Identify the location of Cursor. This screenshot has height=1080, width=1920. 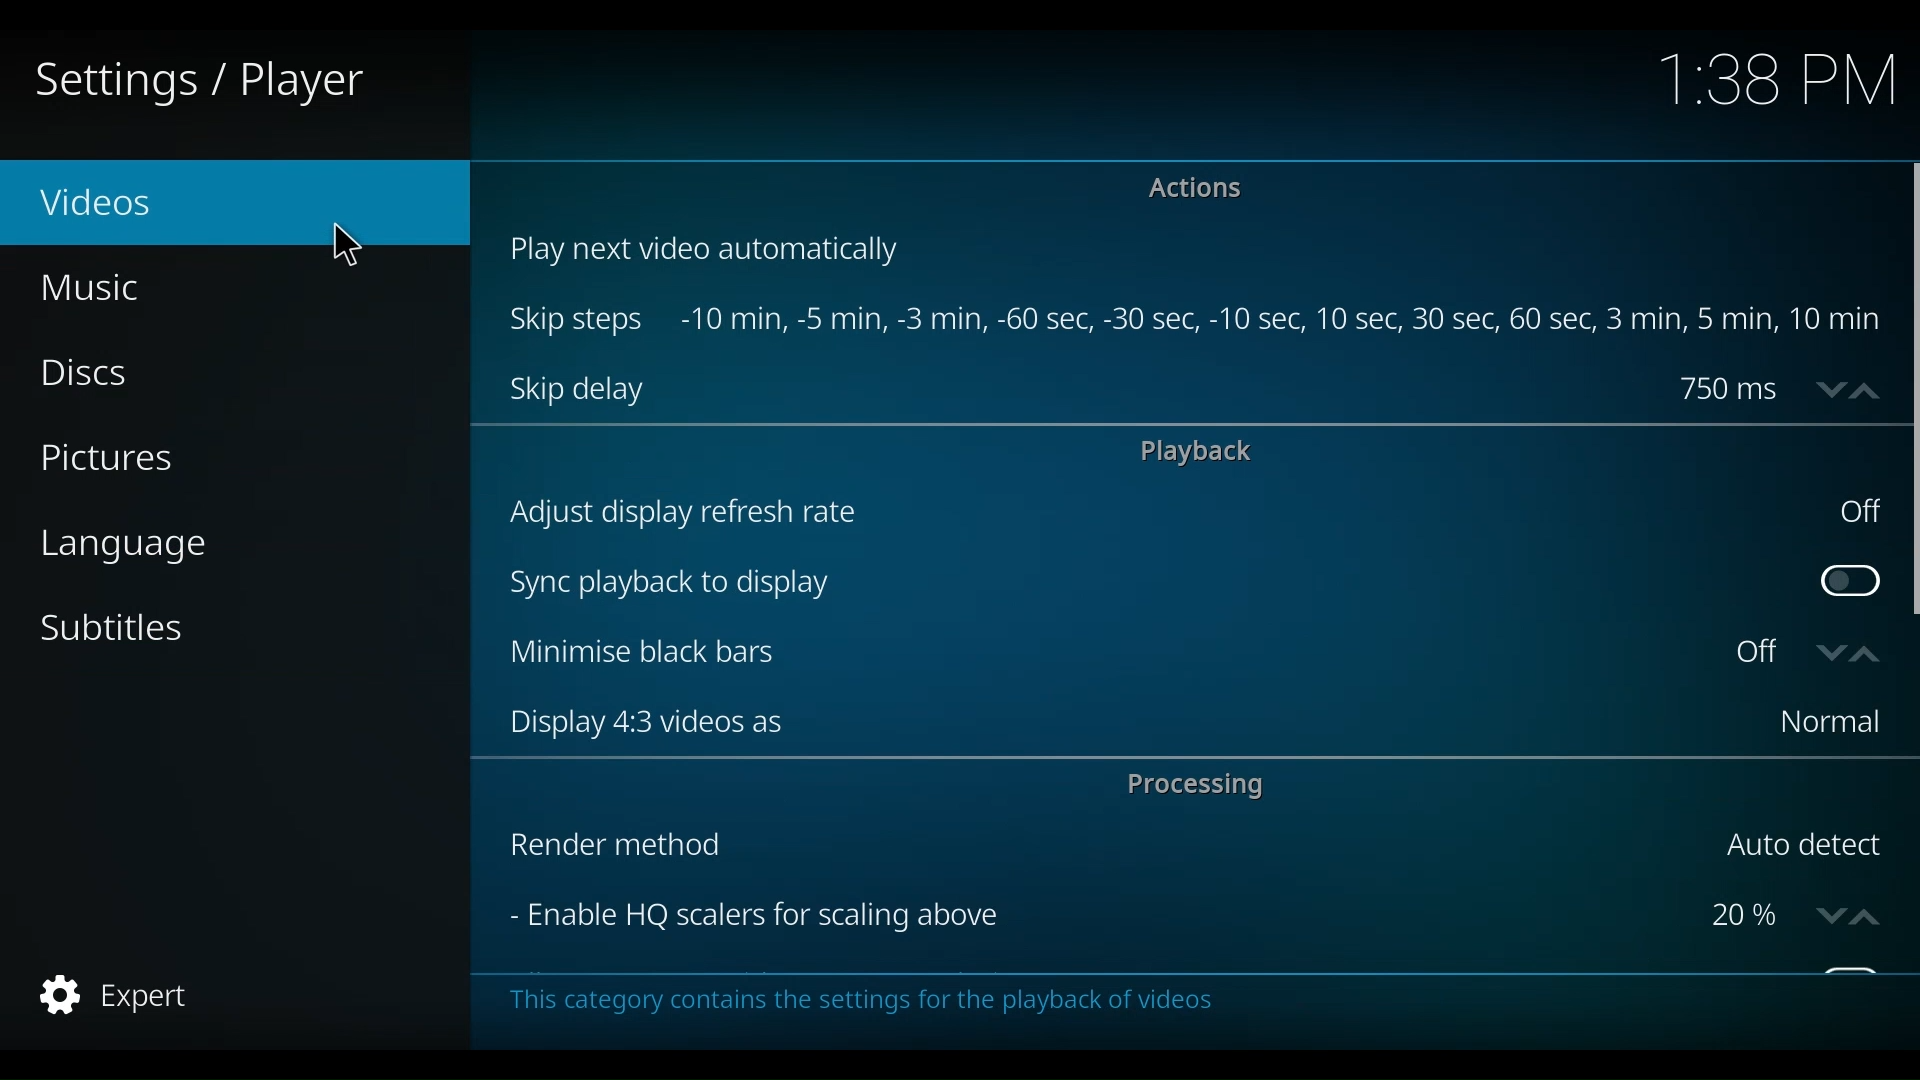
(349, 246).